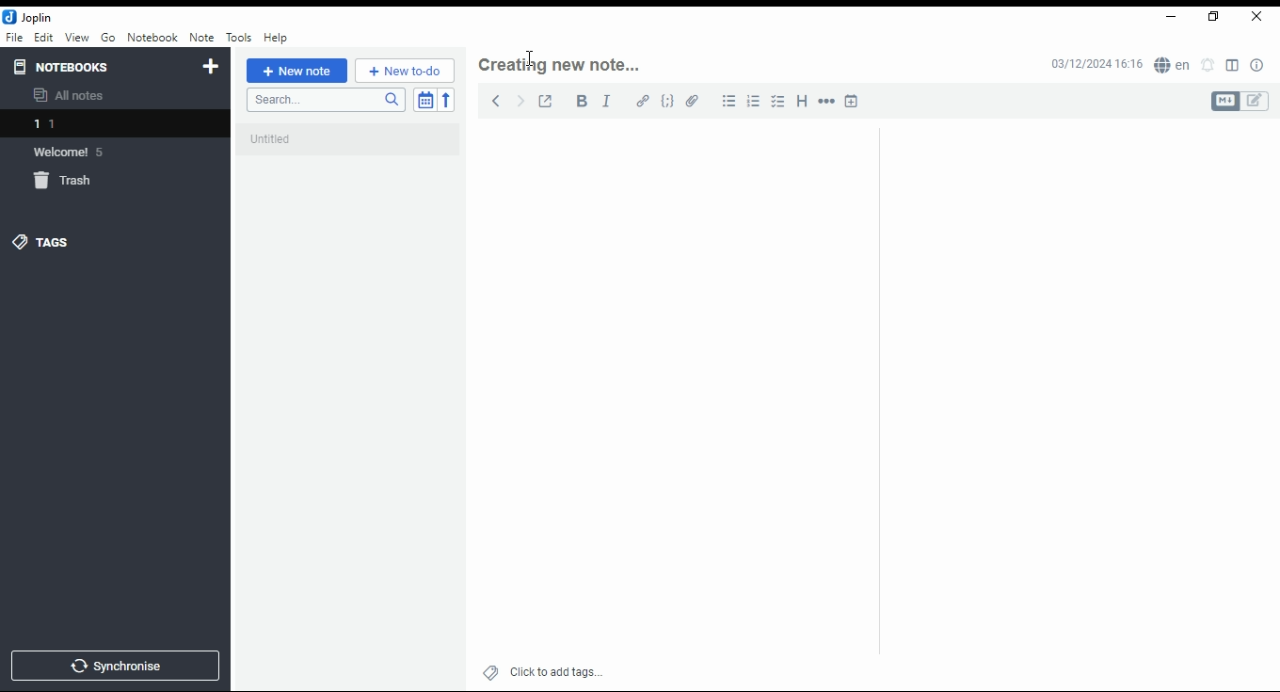  I want to click on toggle external editing, so click(546, 100).